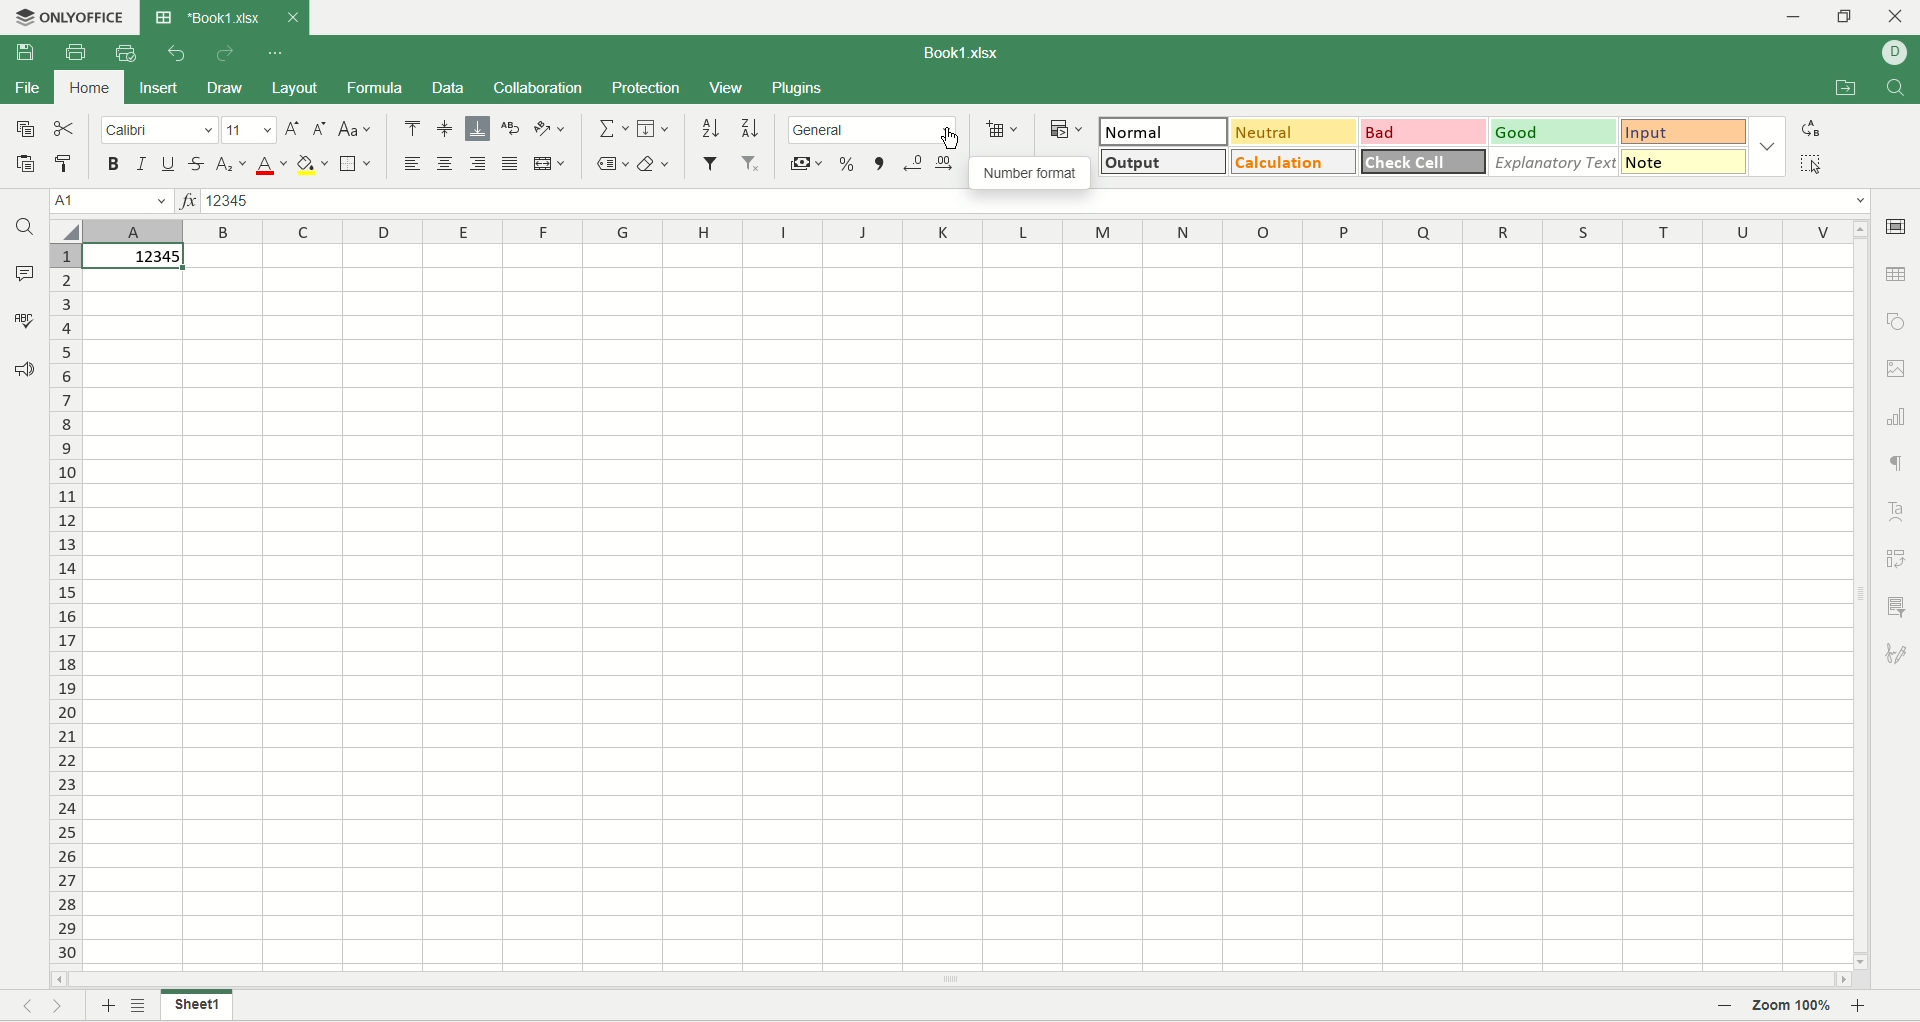 Image resolution: width=1920 pixels, height=1022 pixels. I want to click on plugins, so click(799, 88).